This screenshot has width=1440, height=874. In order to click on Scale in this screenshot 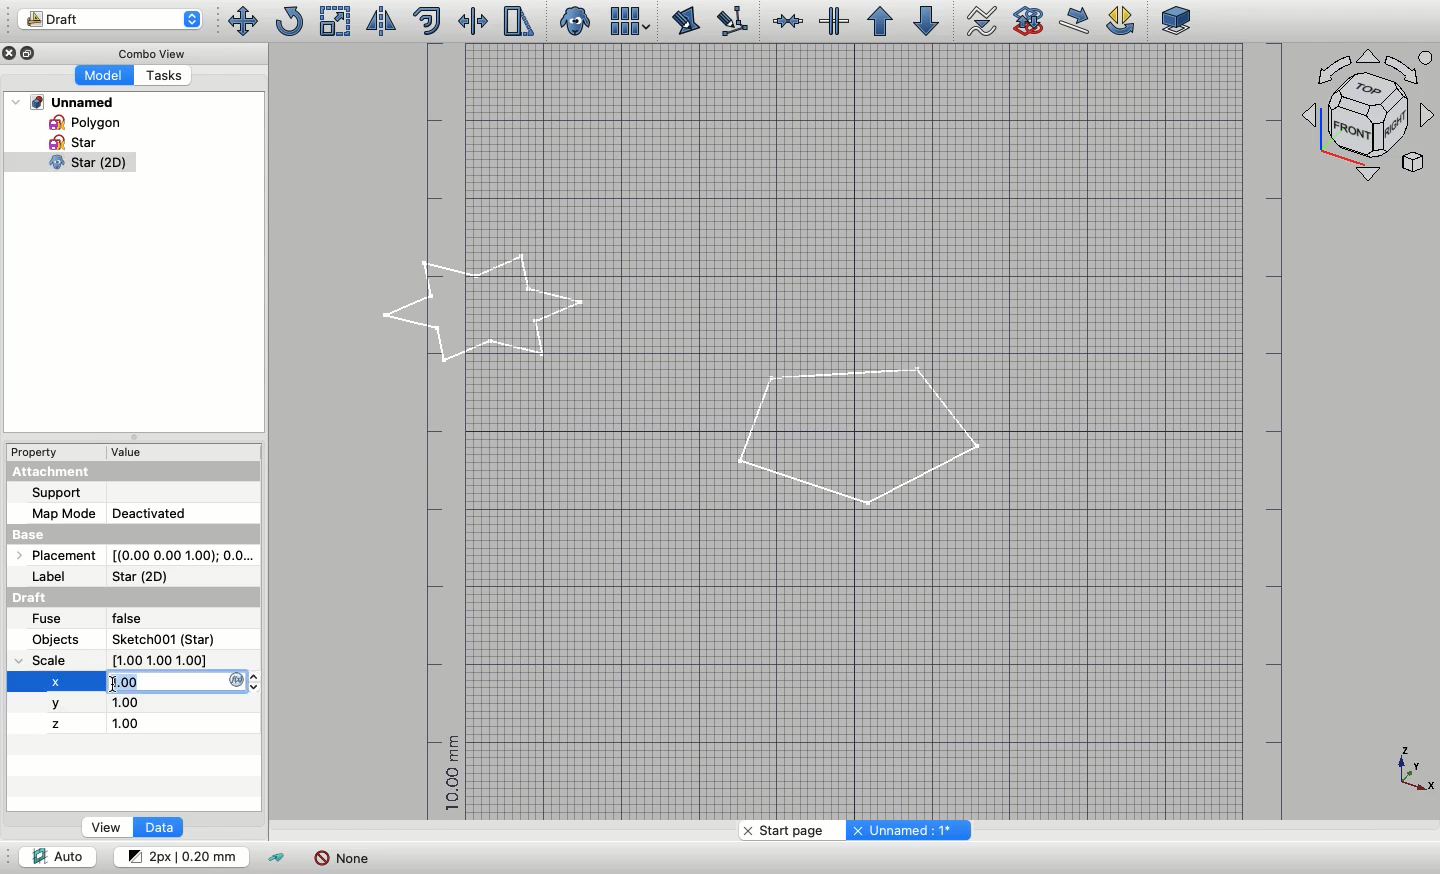, I will do `click(53, 660)`.